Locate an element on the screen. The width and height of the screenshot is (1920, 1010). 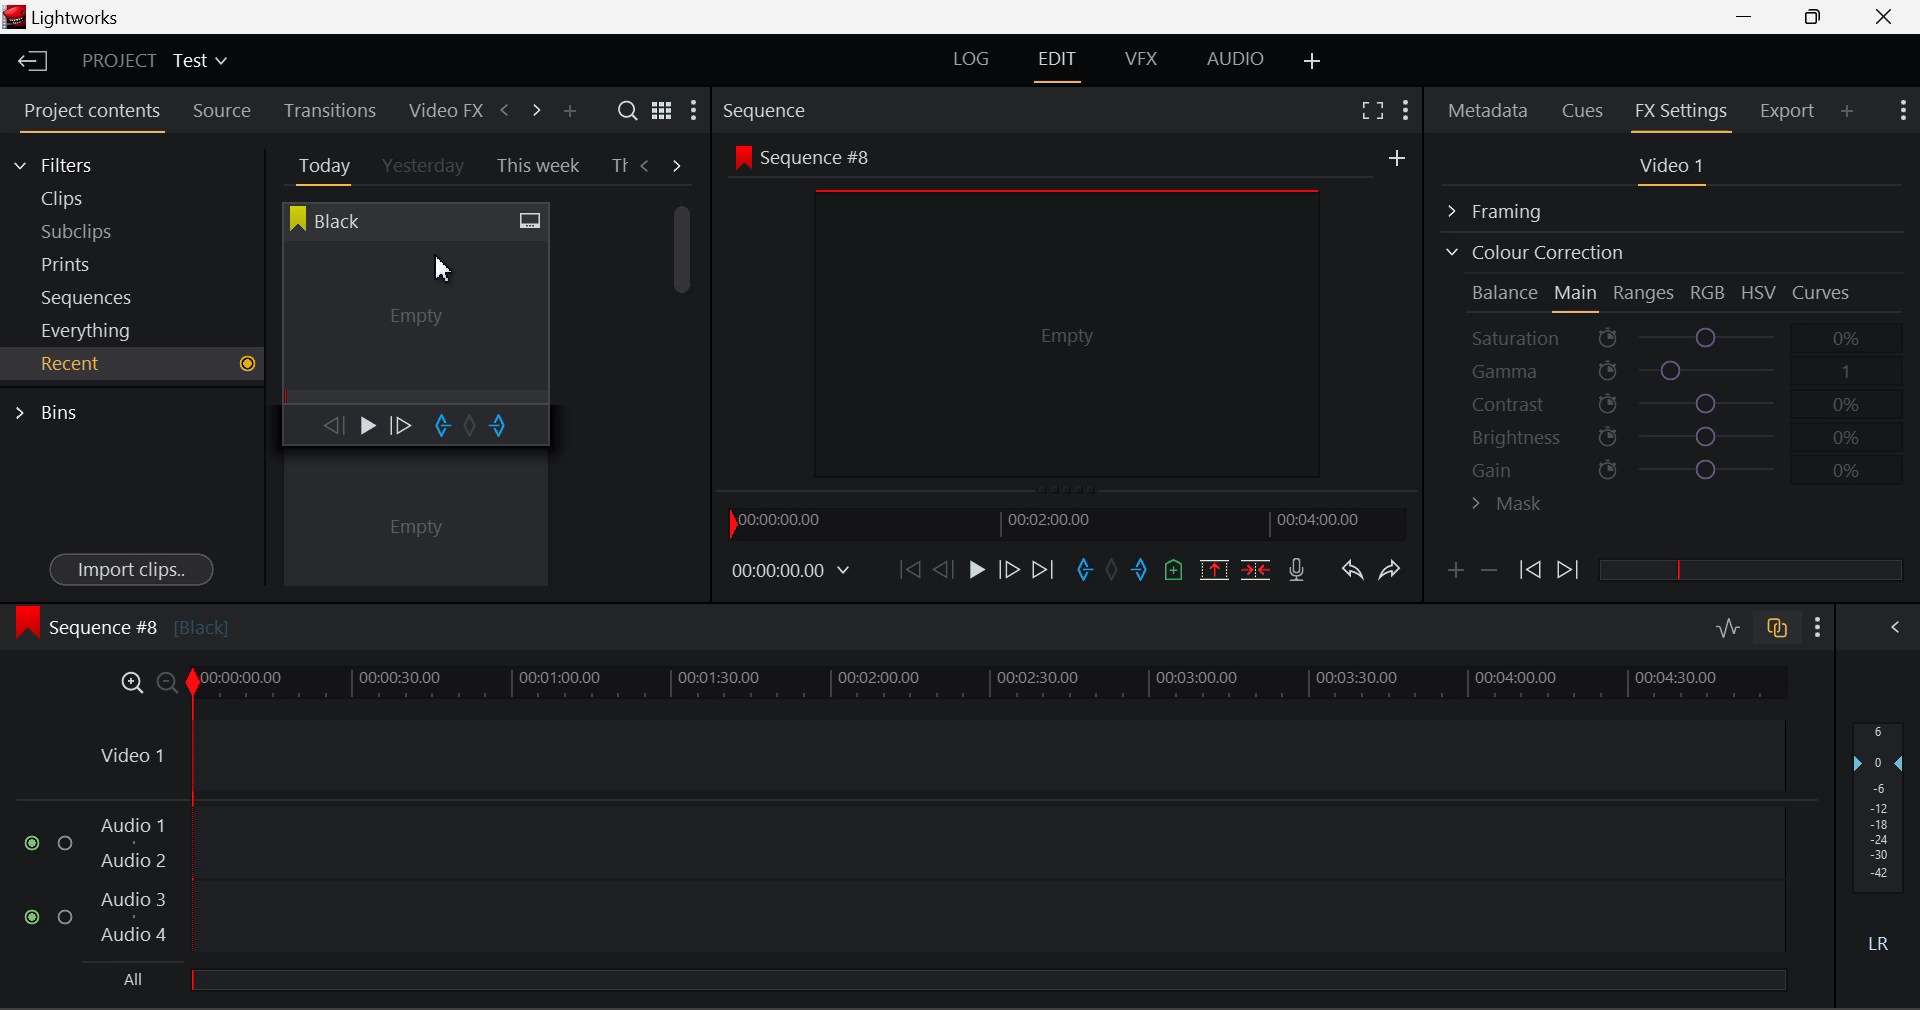
HSV is located at coordinates (1759, 292).